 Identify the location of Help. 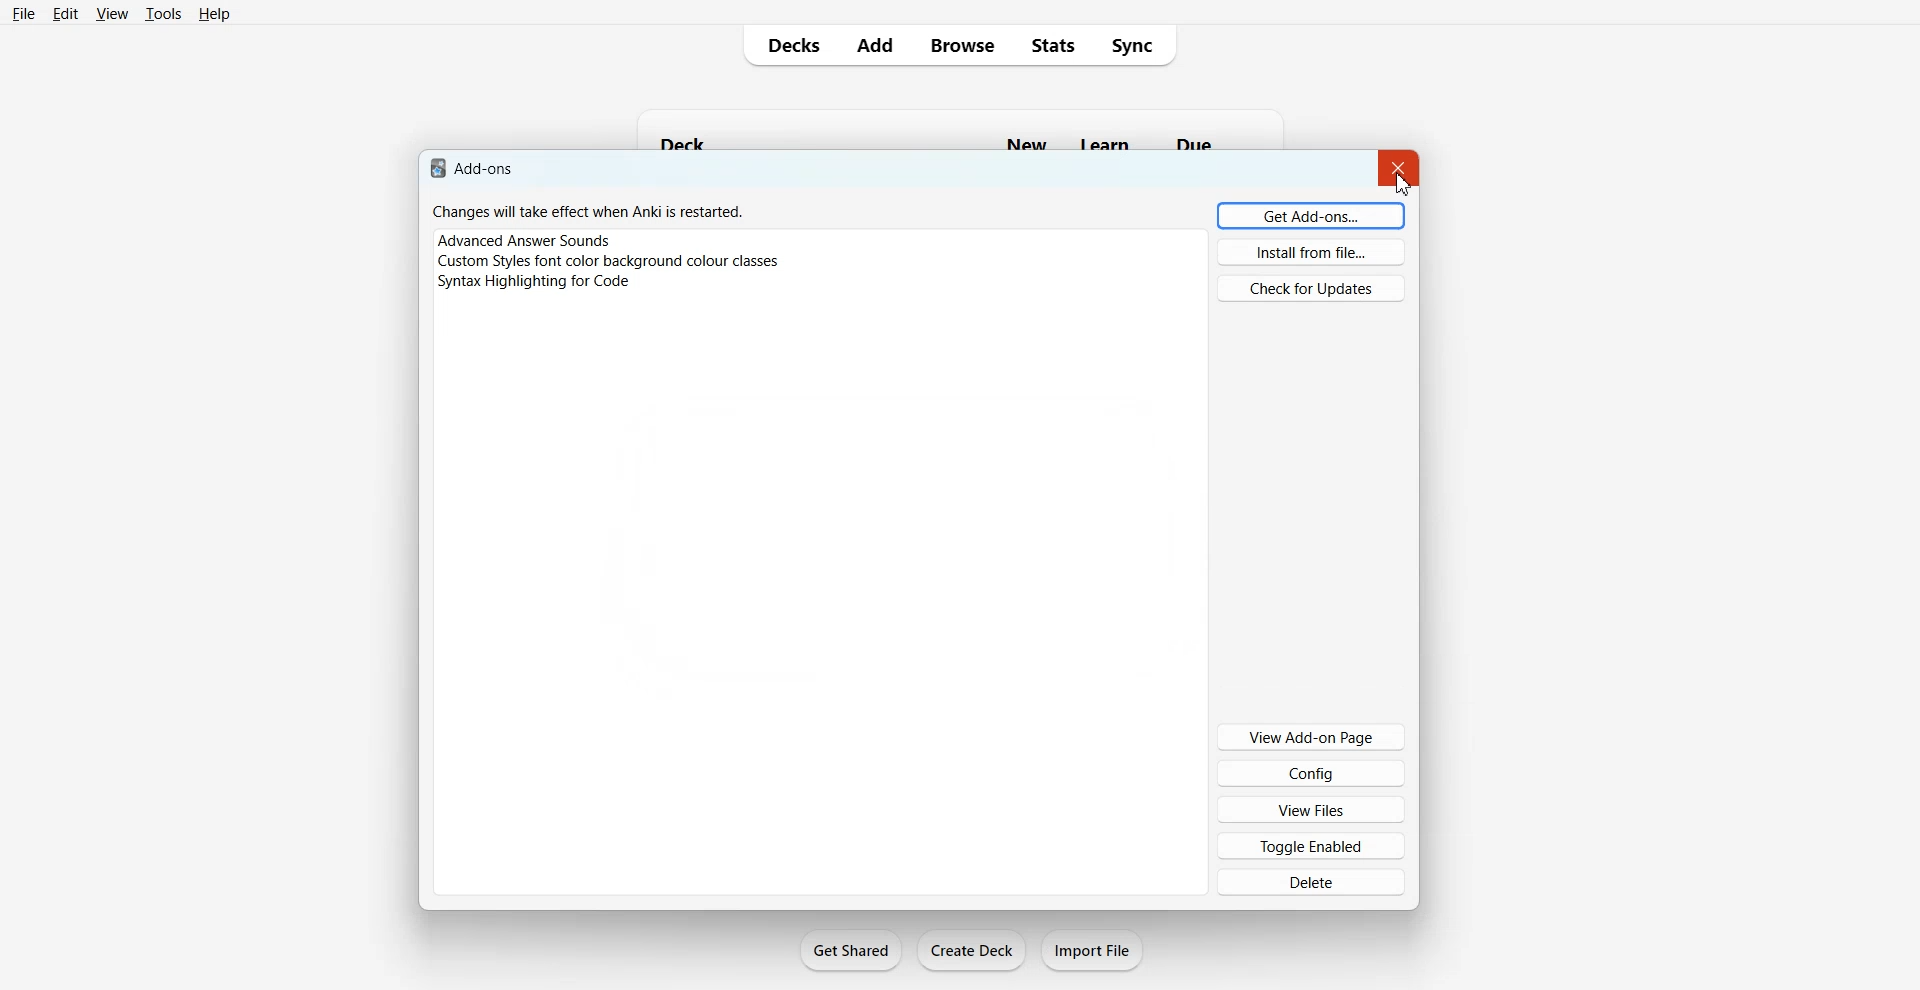
(213, 14).